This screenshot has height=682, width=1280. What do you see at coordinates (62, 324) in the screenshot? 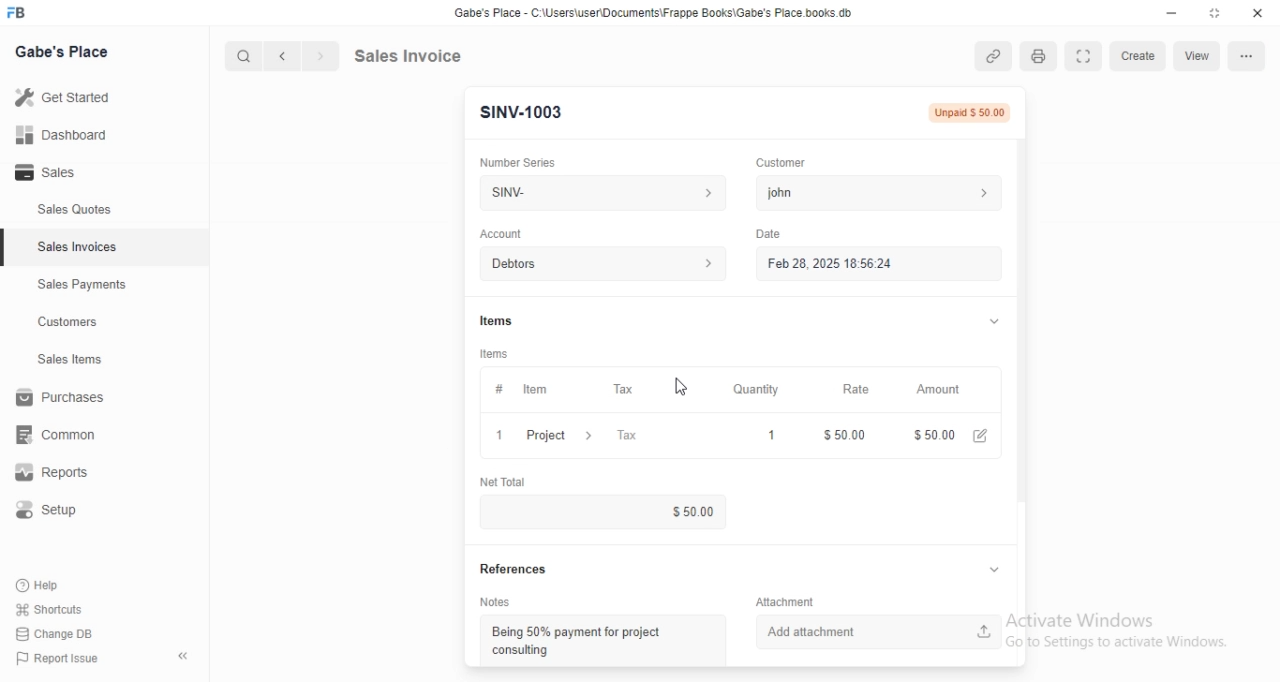
I see `Customers.` at bounding box center [62, 324].